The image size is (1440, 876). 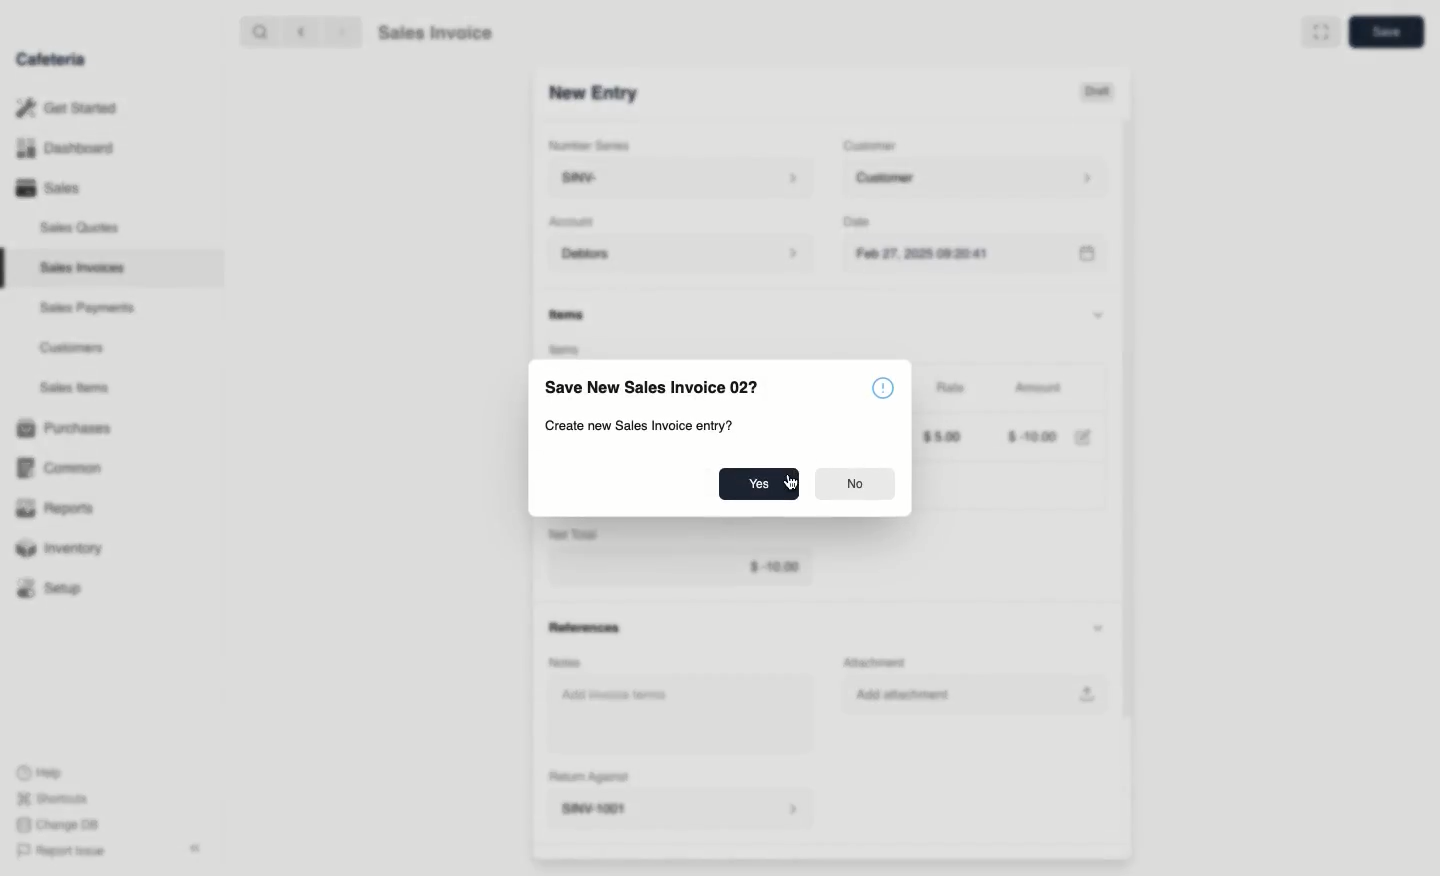 I want to click on Dashboard, so click(x=65, y=148).